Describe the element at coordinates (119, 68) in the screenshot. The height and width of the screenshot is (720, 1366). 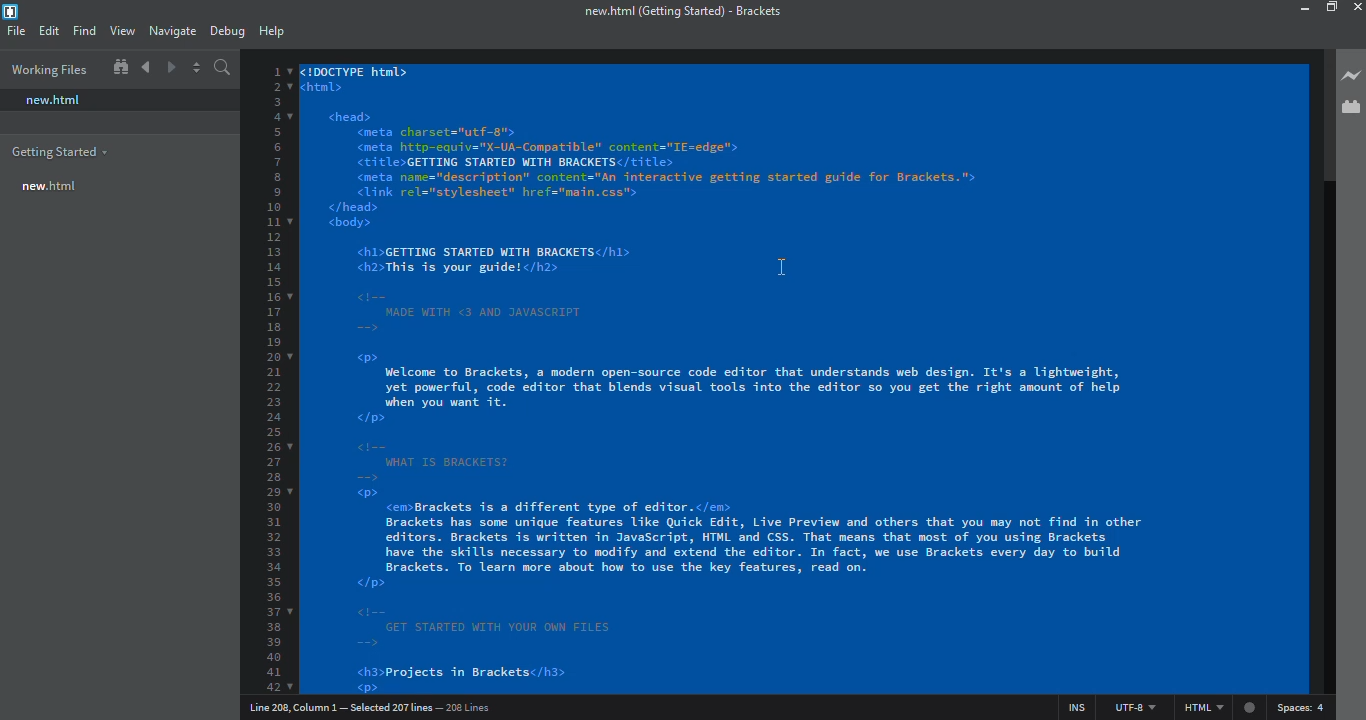
I see `show in file tree` at that location.